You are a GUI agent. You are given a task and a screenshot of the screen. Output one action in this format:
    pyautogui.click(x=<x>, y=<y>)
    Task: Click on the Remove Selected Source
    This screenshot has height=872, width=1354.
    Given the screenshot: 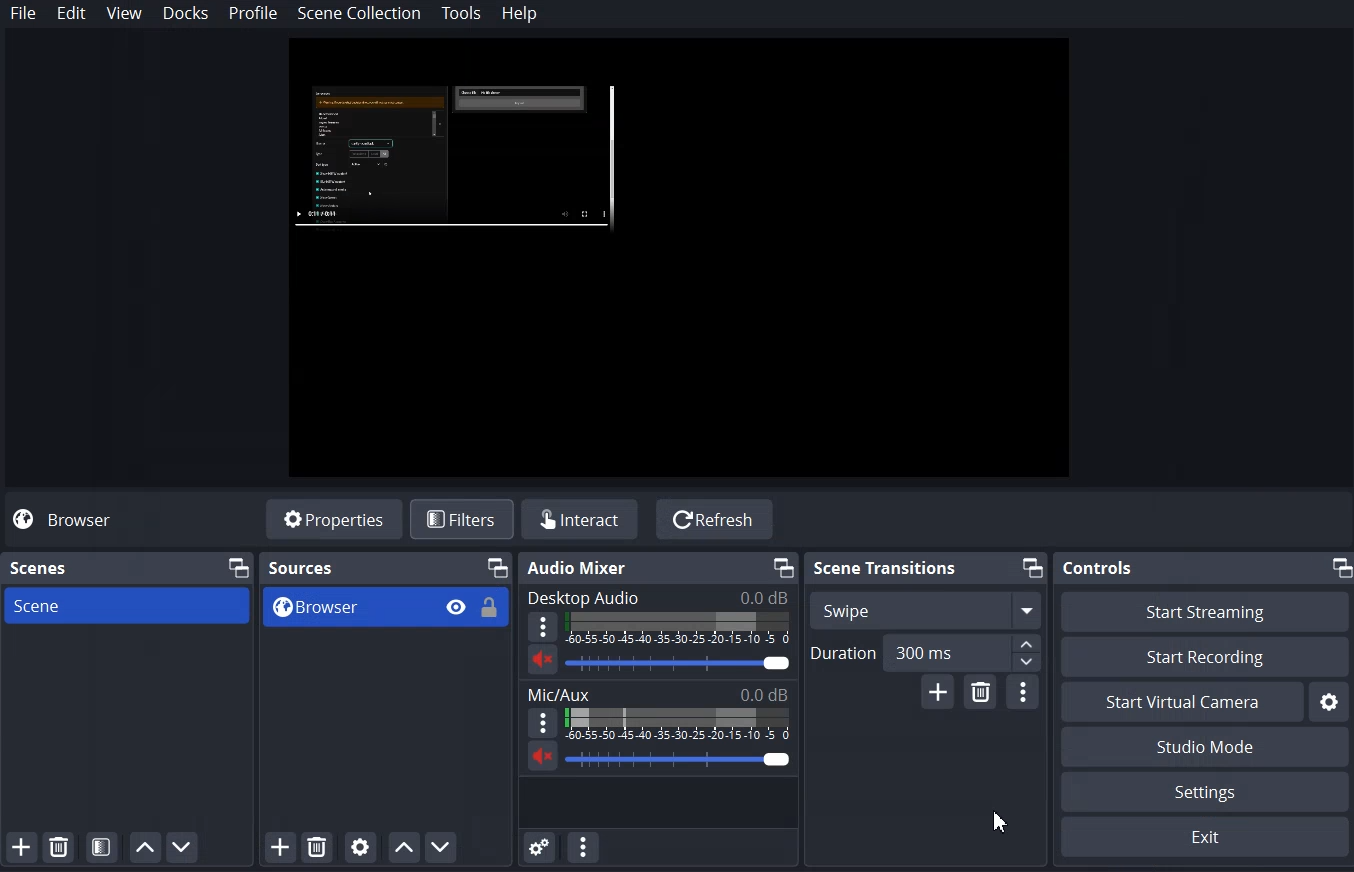 What is the action you would take?
    pyautogui.click(x=317, y=848)
    